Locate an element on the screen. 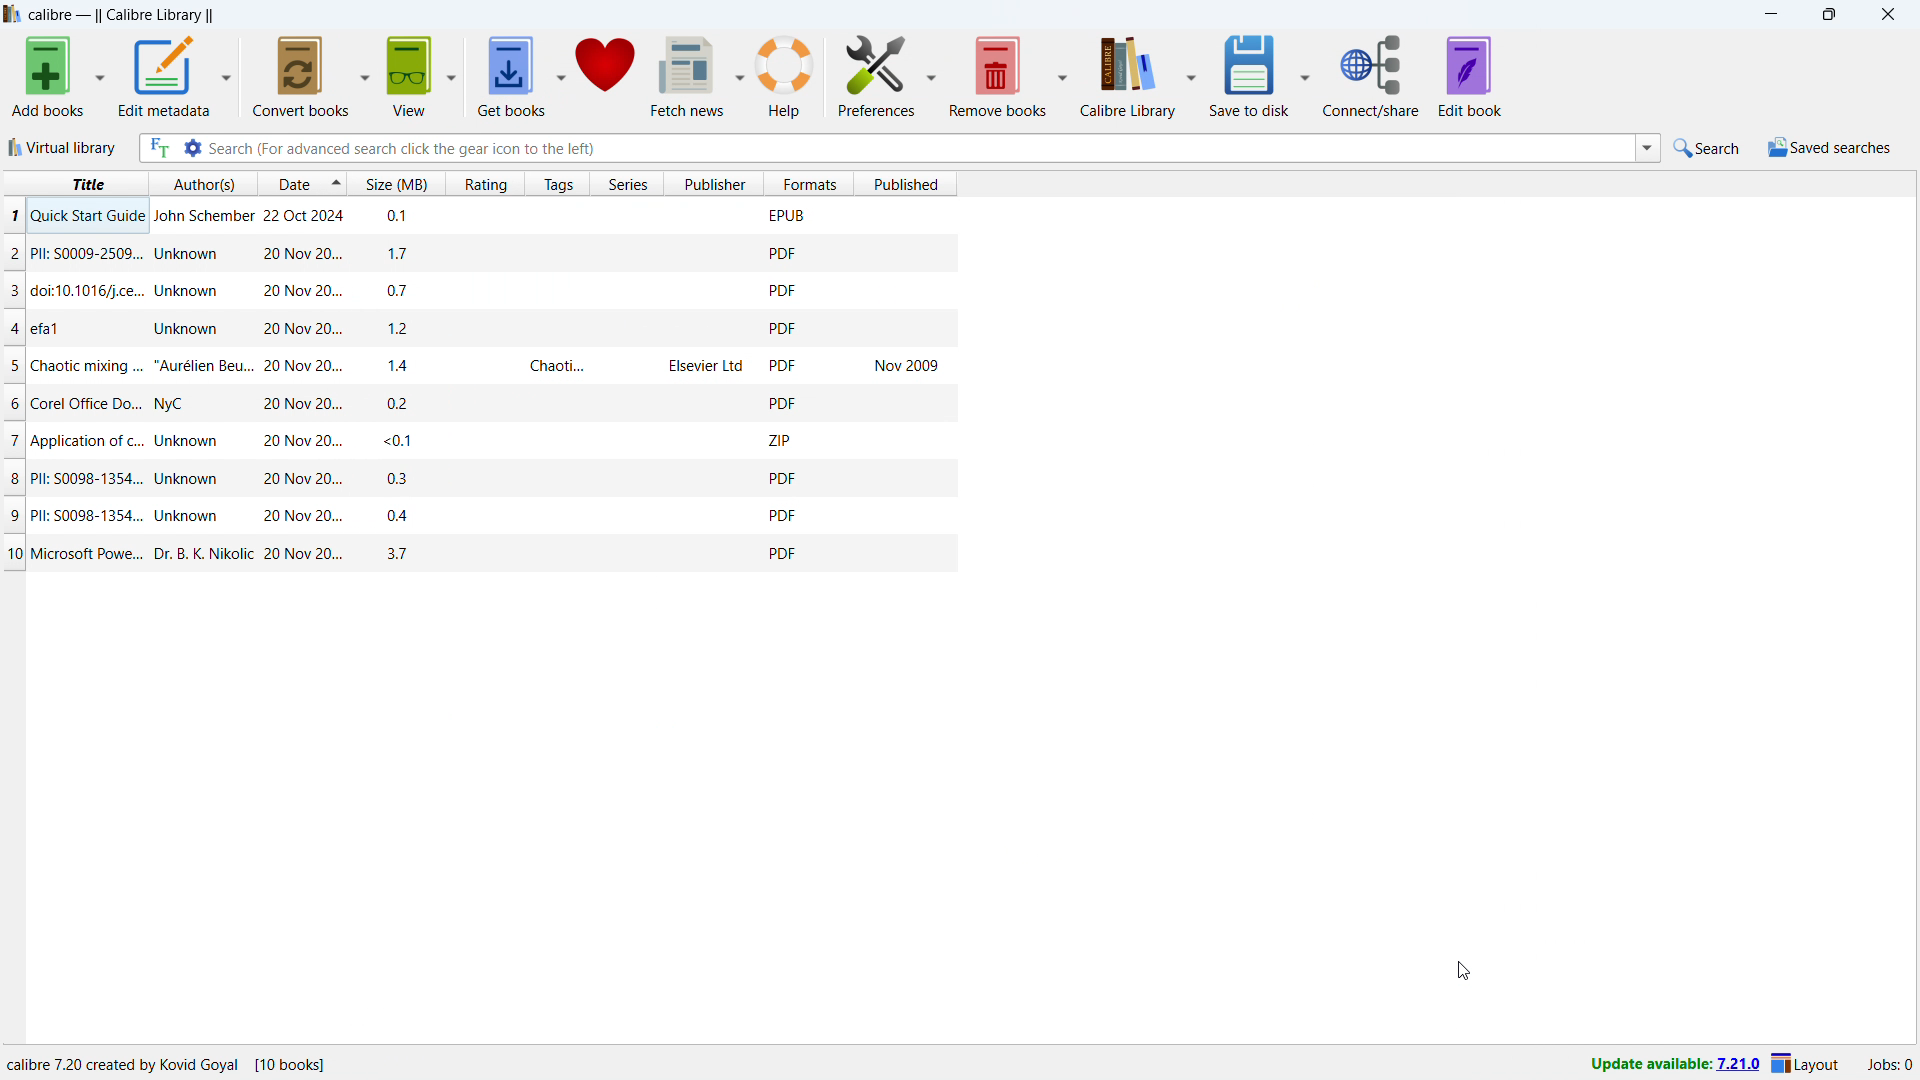 Image resolution: width=1920 pixels, height=1080 pixels. view options is located at coordinates (451, 75).